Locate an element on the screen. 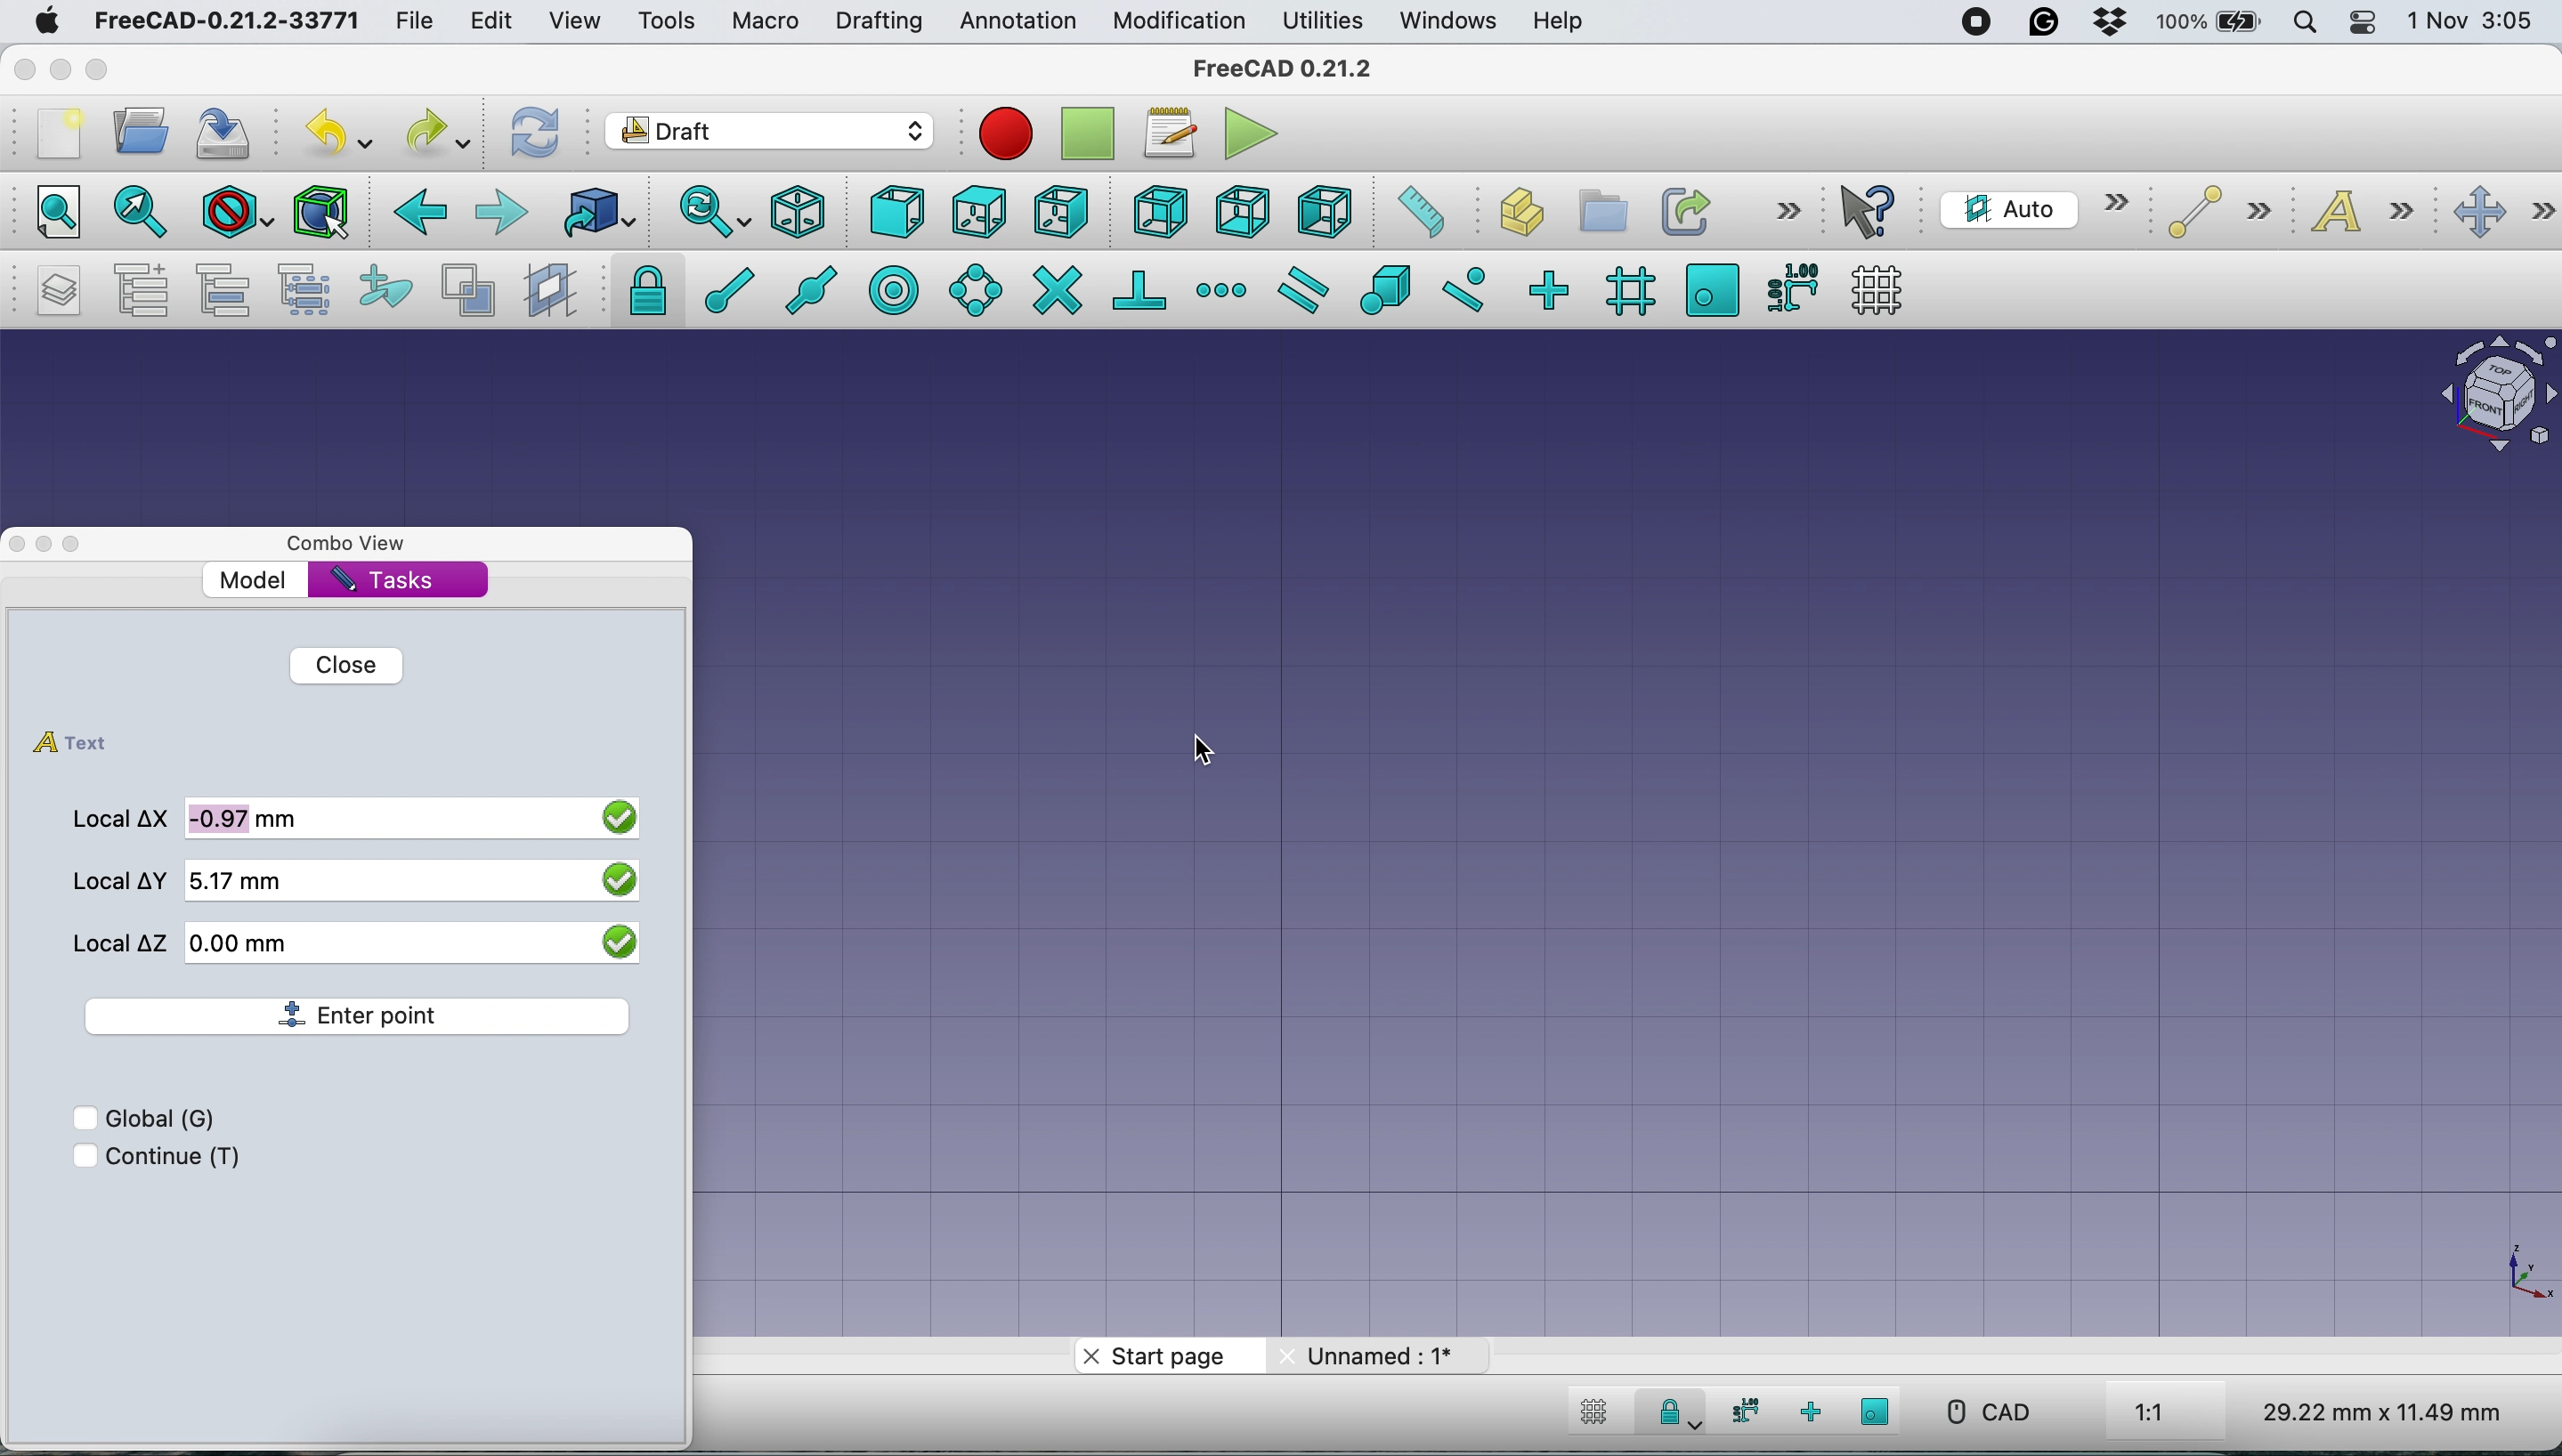 This screenshot has width=2562, height=1456. toggle grid is located at coordinates (1877, 290).